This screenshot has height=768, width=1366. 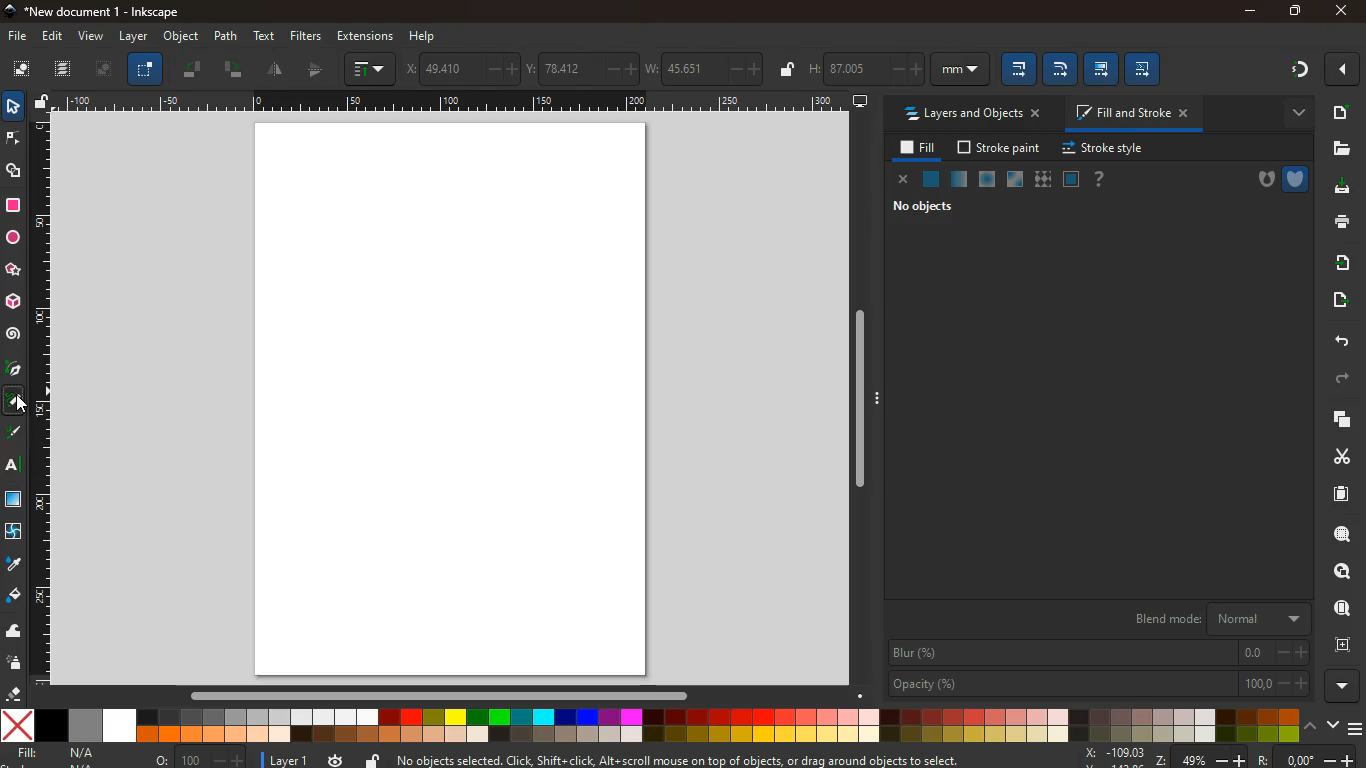 I want to click on unlock, so click(x=785, y=70).